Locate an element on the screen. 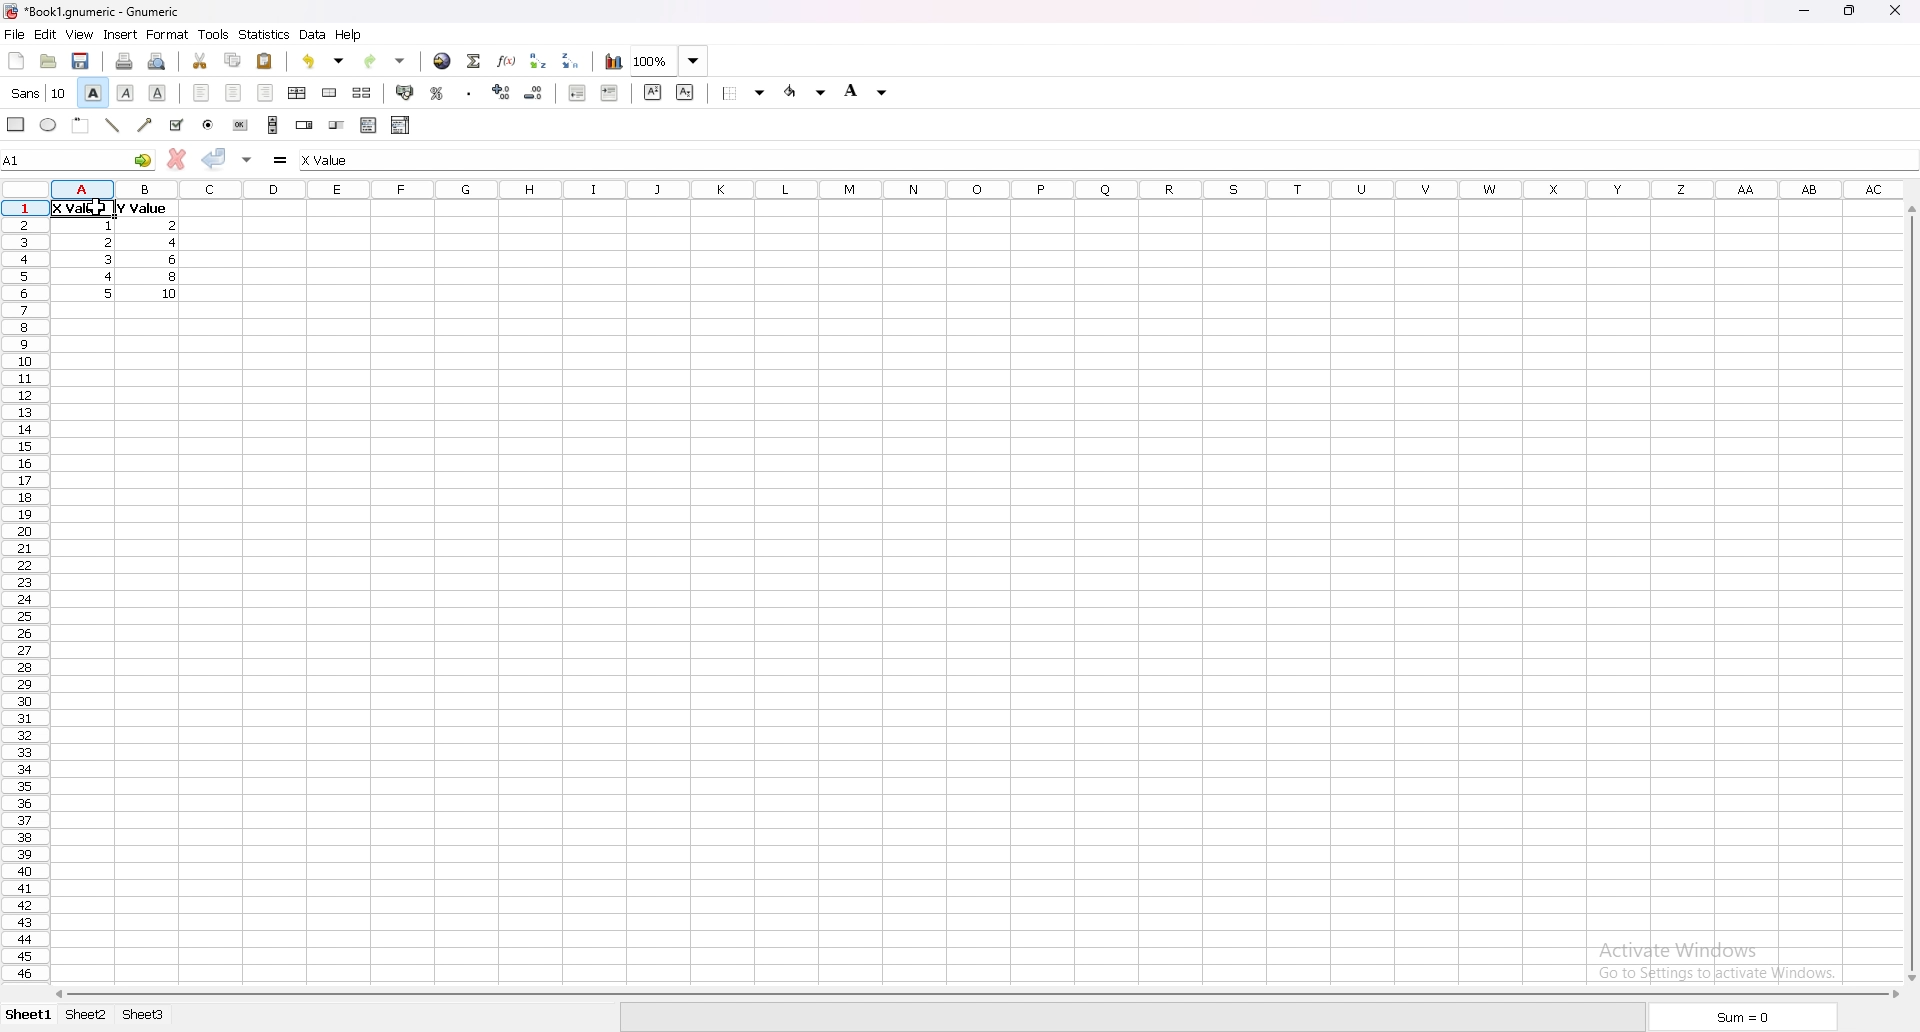 The height and width of the screenshot is (1032, 1920). scroll bar is located at coordinates (273, 124).